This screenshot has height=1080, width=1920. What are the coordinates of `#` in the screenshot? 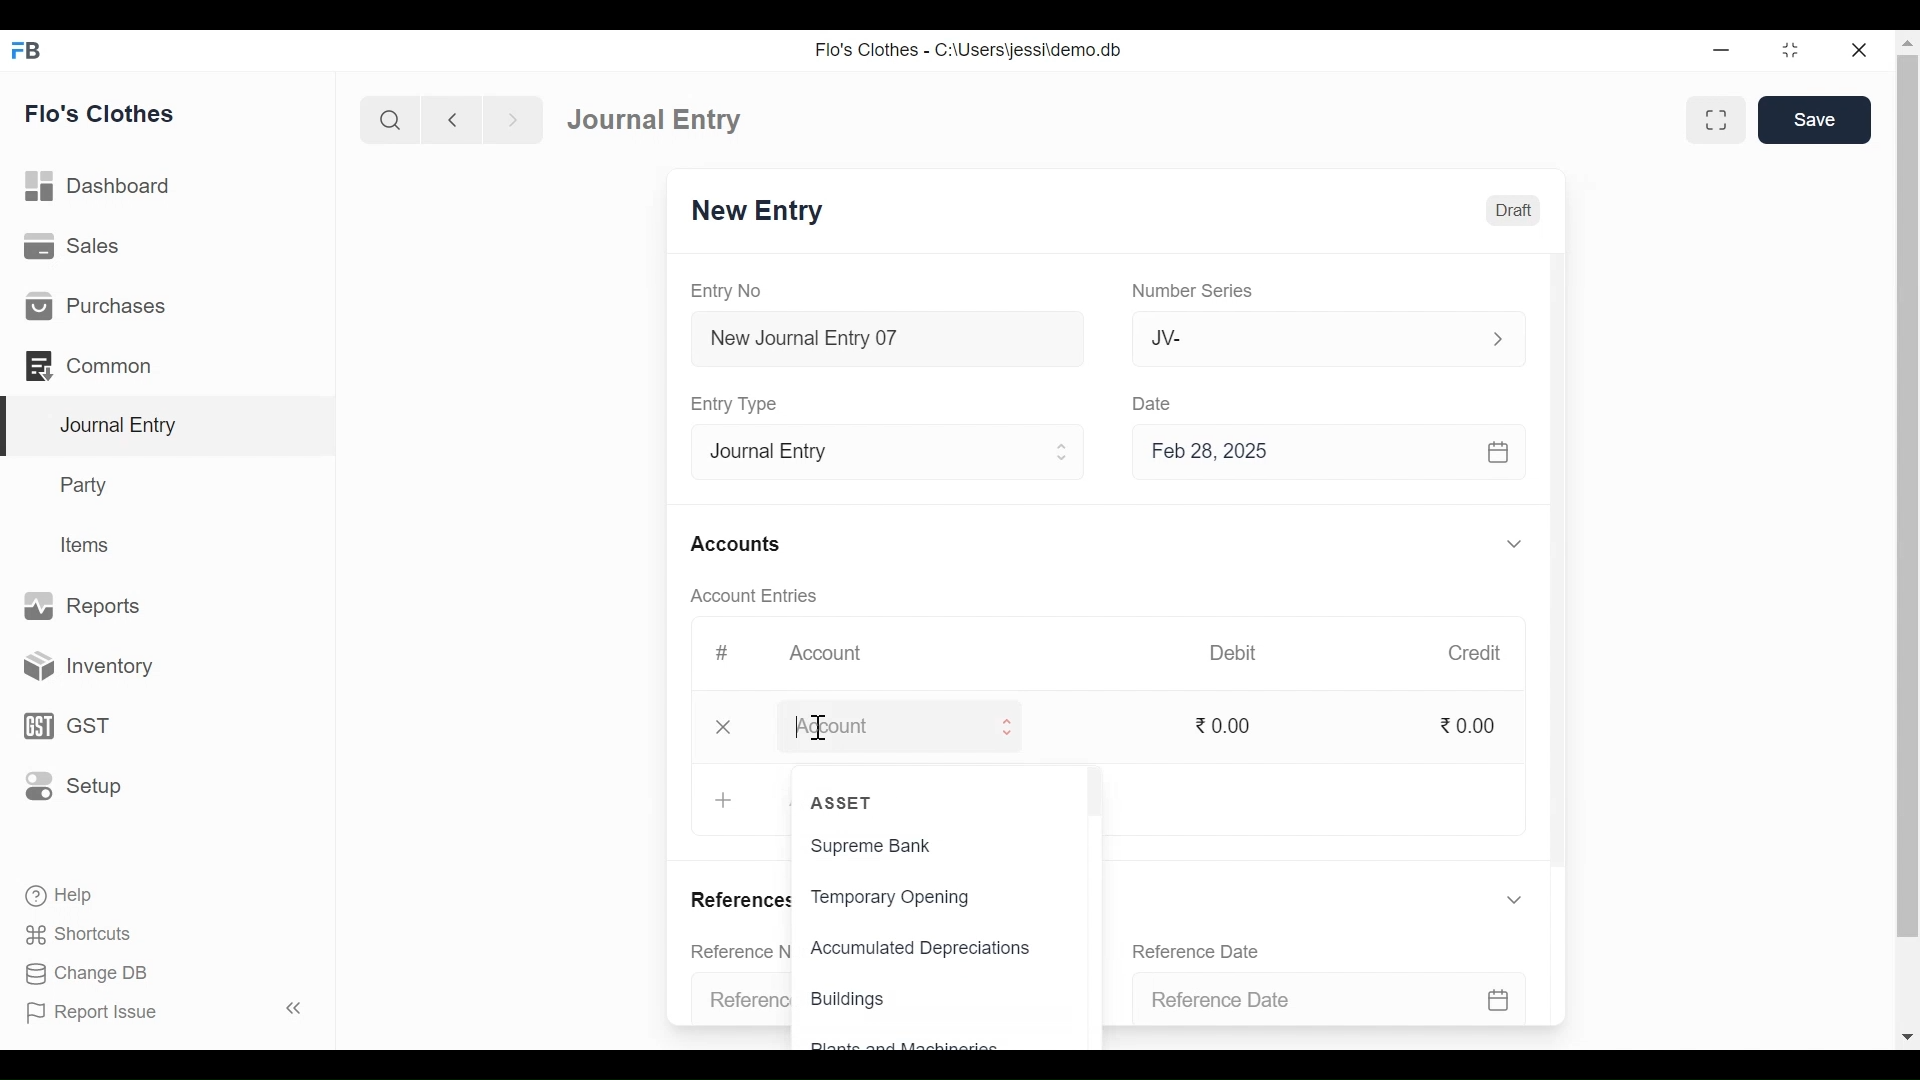 It's located at (722, 653).